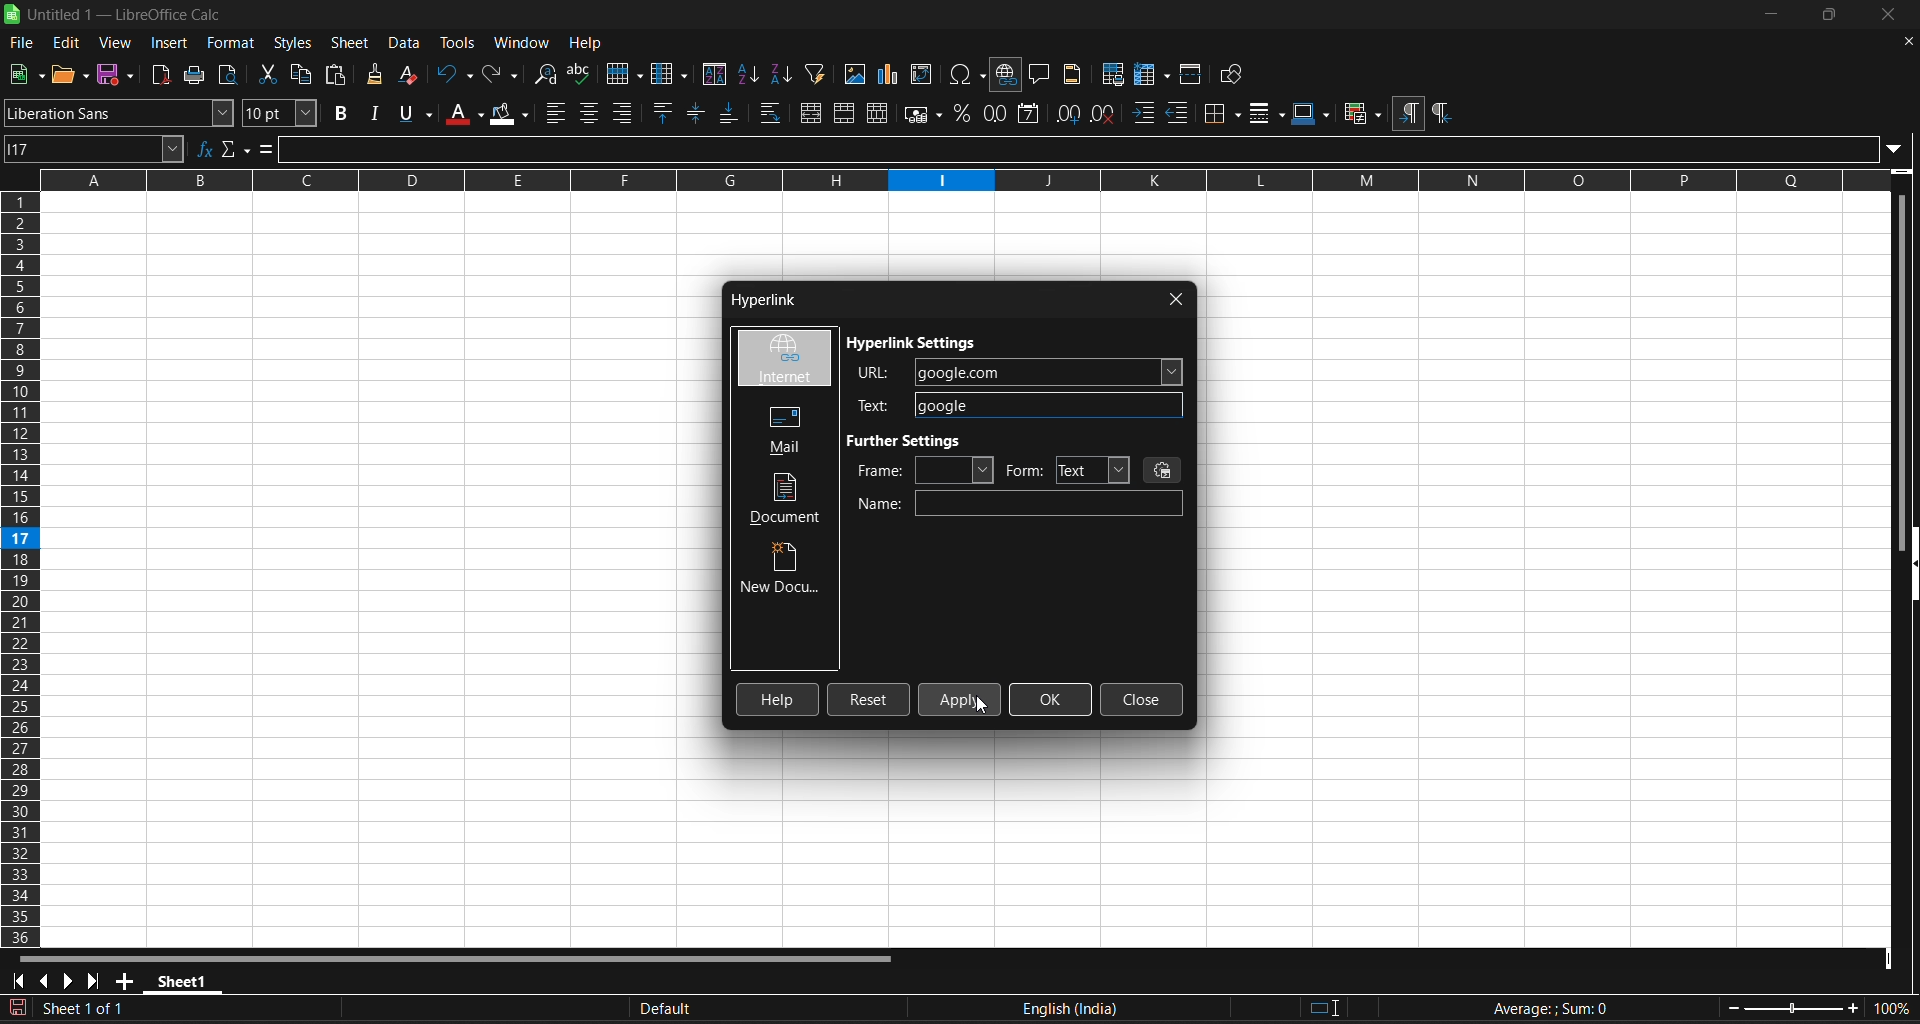 Image resolution: width=1920 pixels, height=1024 pixels. Describe the element at coordinates (267, 73) in the screenshot. I see `cut` at that location.